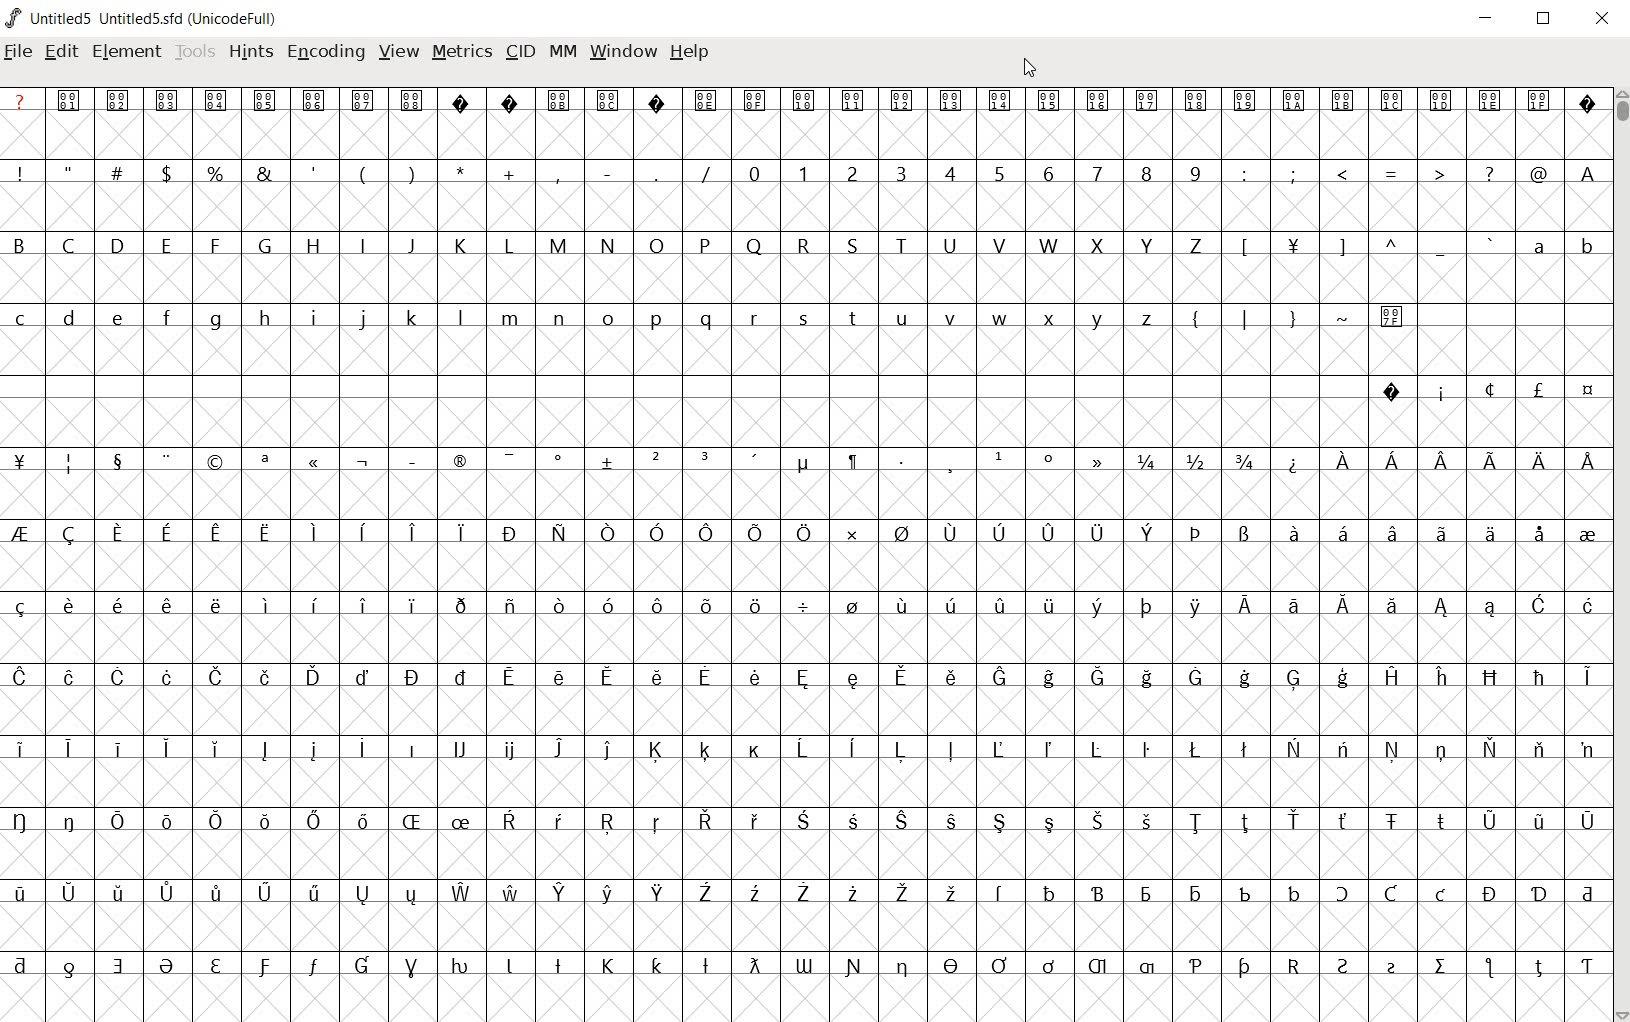 The height and width of the screenshot is (1022, 1630). Describe the element at coordinates (753, 893) in the screenshot. I see `Symbol` at that location.